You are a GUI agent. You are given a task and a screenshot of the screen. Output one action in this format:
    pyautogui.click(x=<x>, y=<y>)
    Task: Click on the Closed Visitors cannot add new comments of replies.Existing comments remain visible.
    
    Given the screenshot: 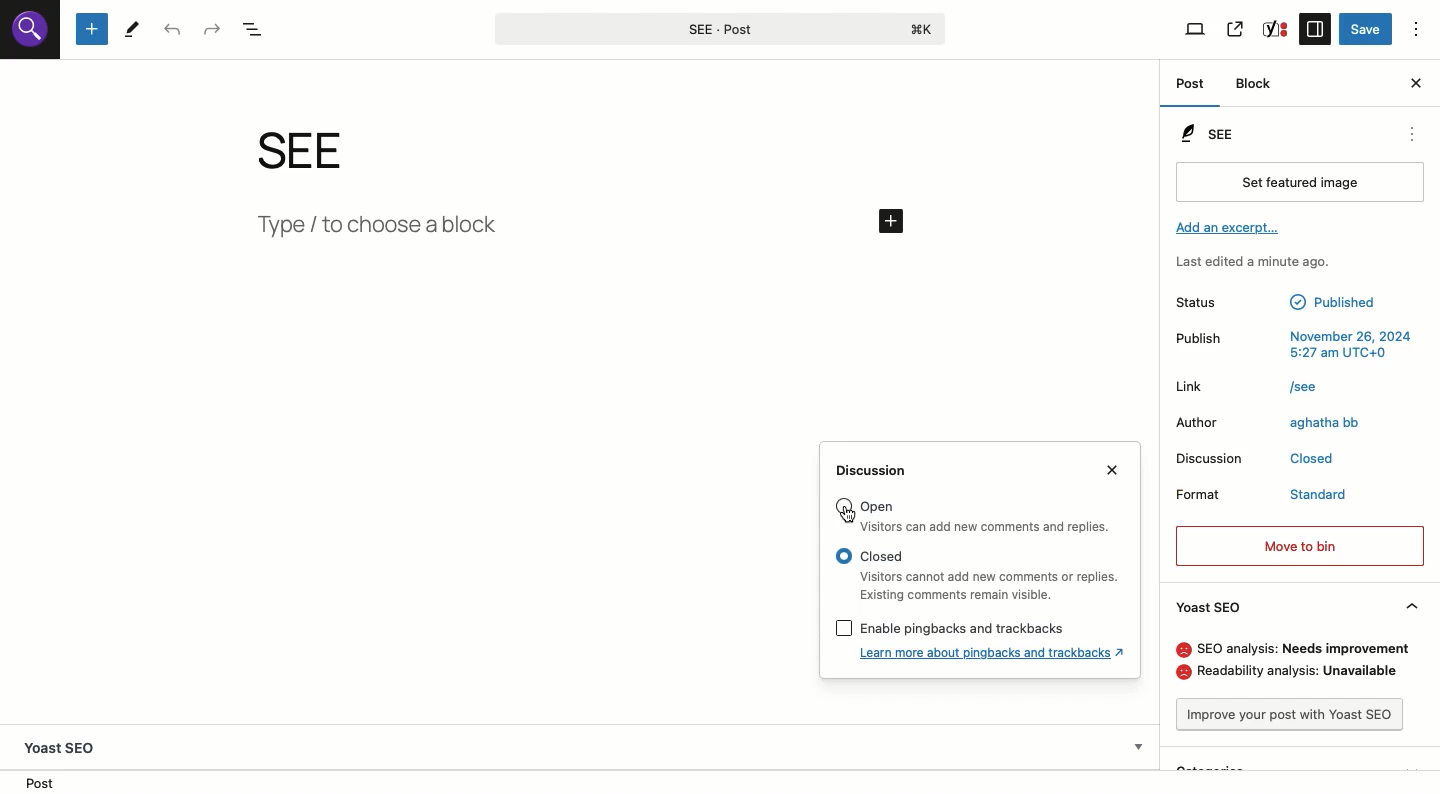 What is the action you would take?
    pyautogui.click(x=972, y=576)
    